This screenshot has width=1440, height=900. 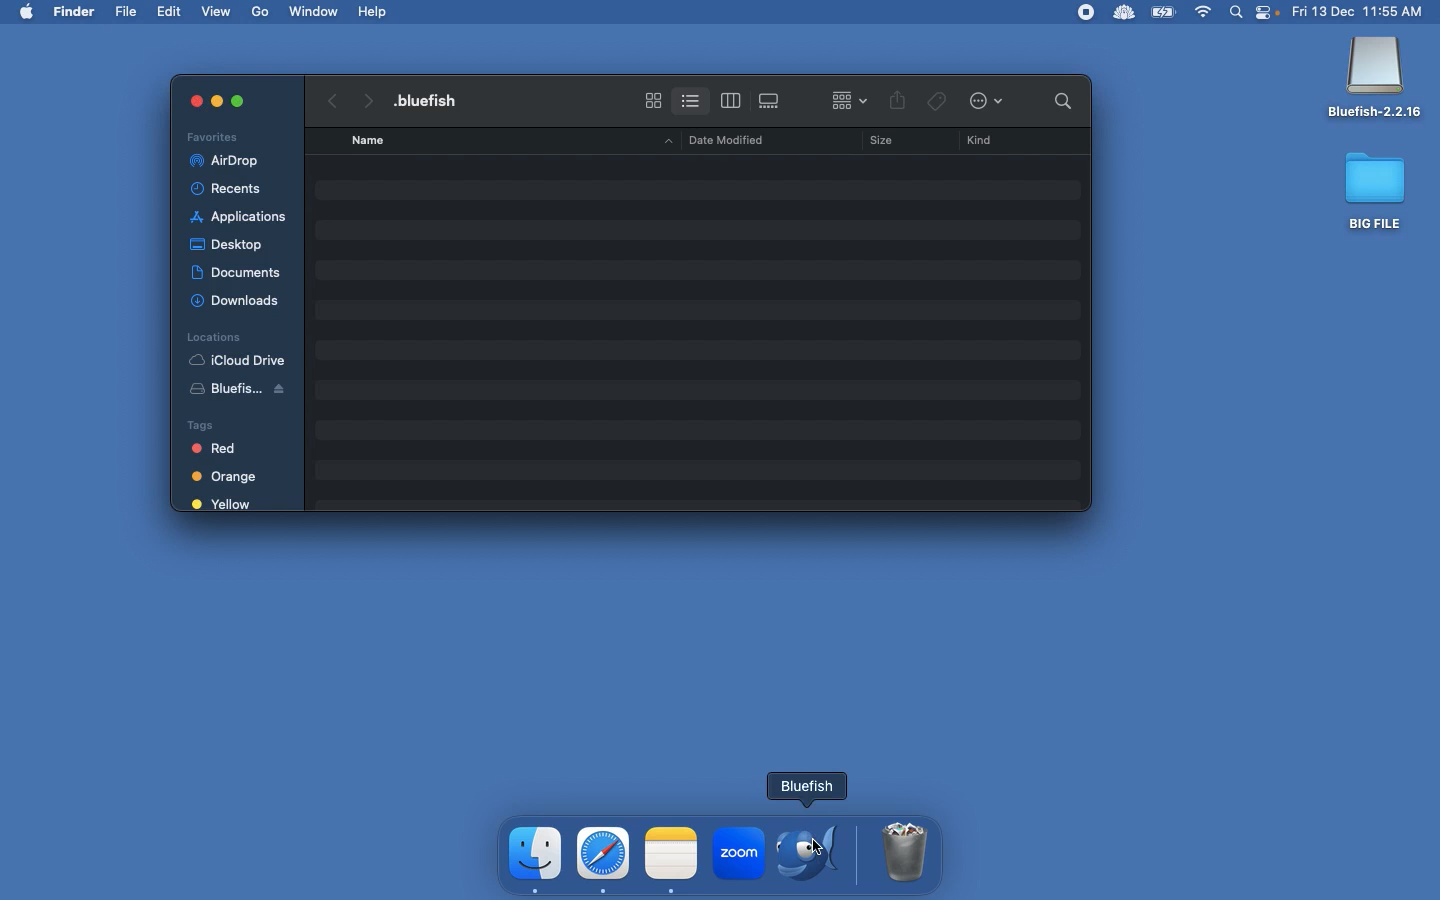 I want to click on Bluefish, so click(x=814, y=852).